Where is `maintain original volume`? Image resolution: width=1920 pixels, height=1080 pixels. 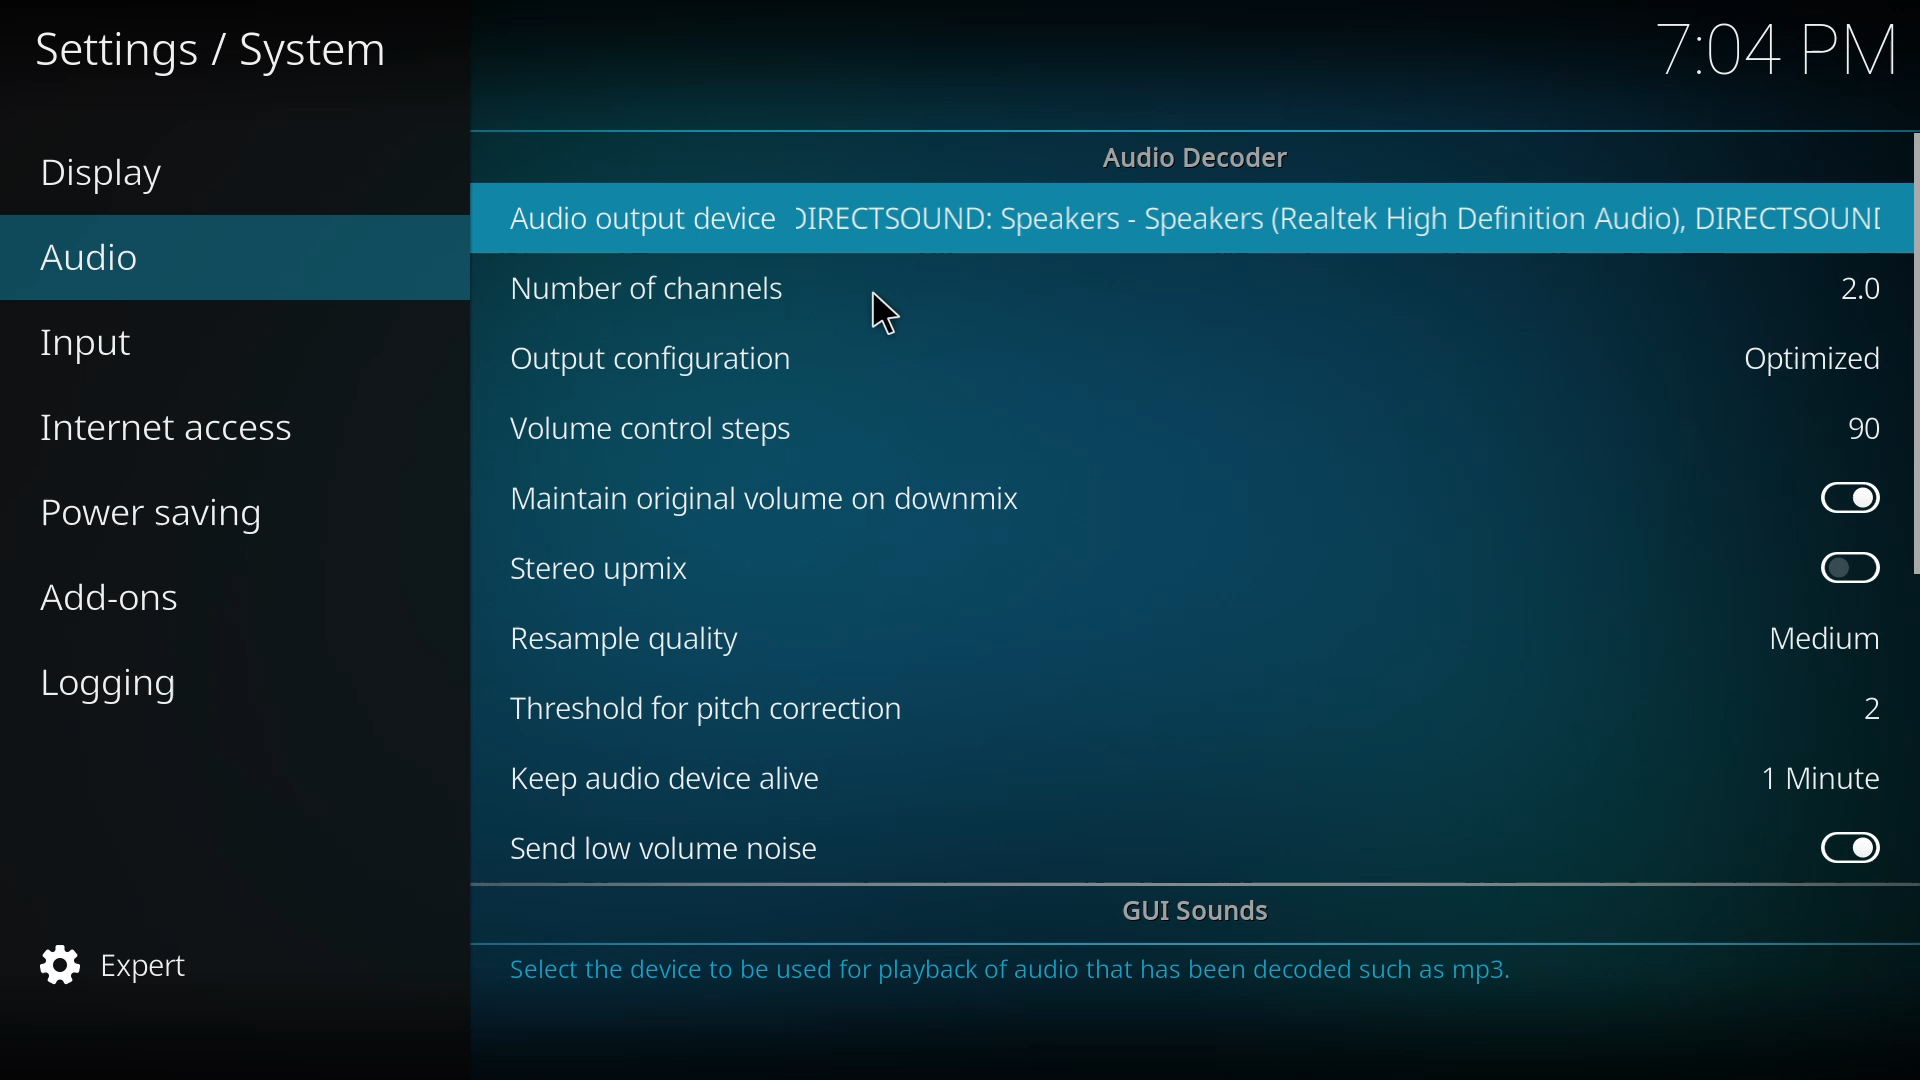
maintain original volume is located at coordinates (772, 496).